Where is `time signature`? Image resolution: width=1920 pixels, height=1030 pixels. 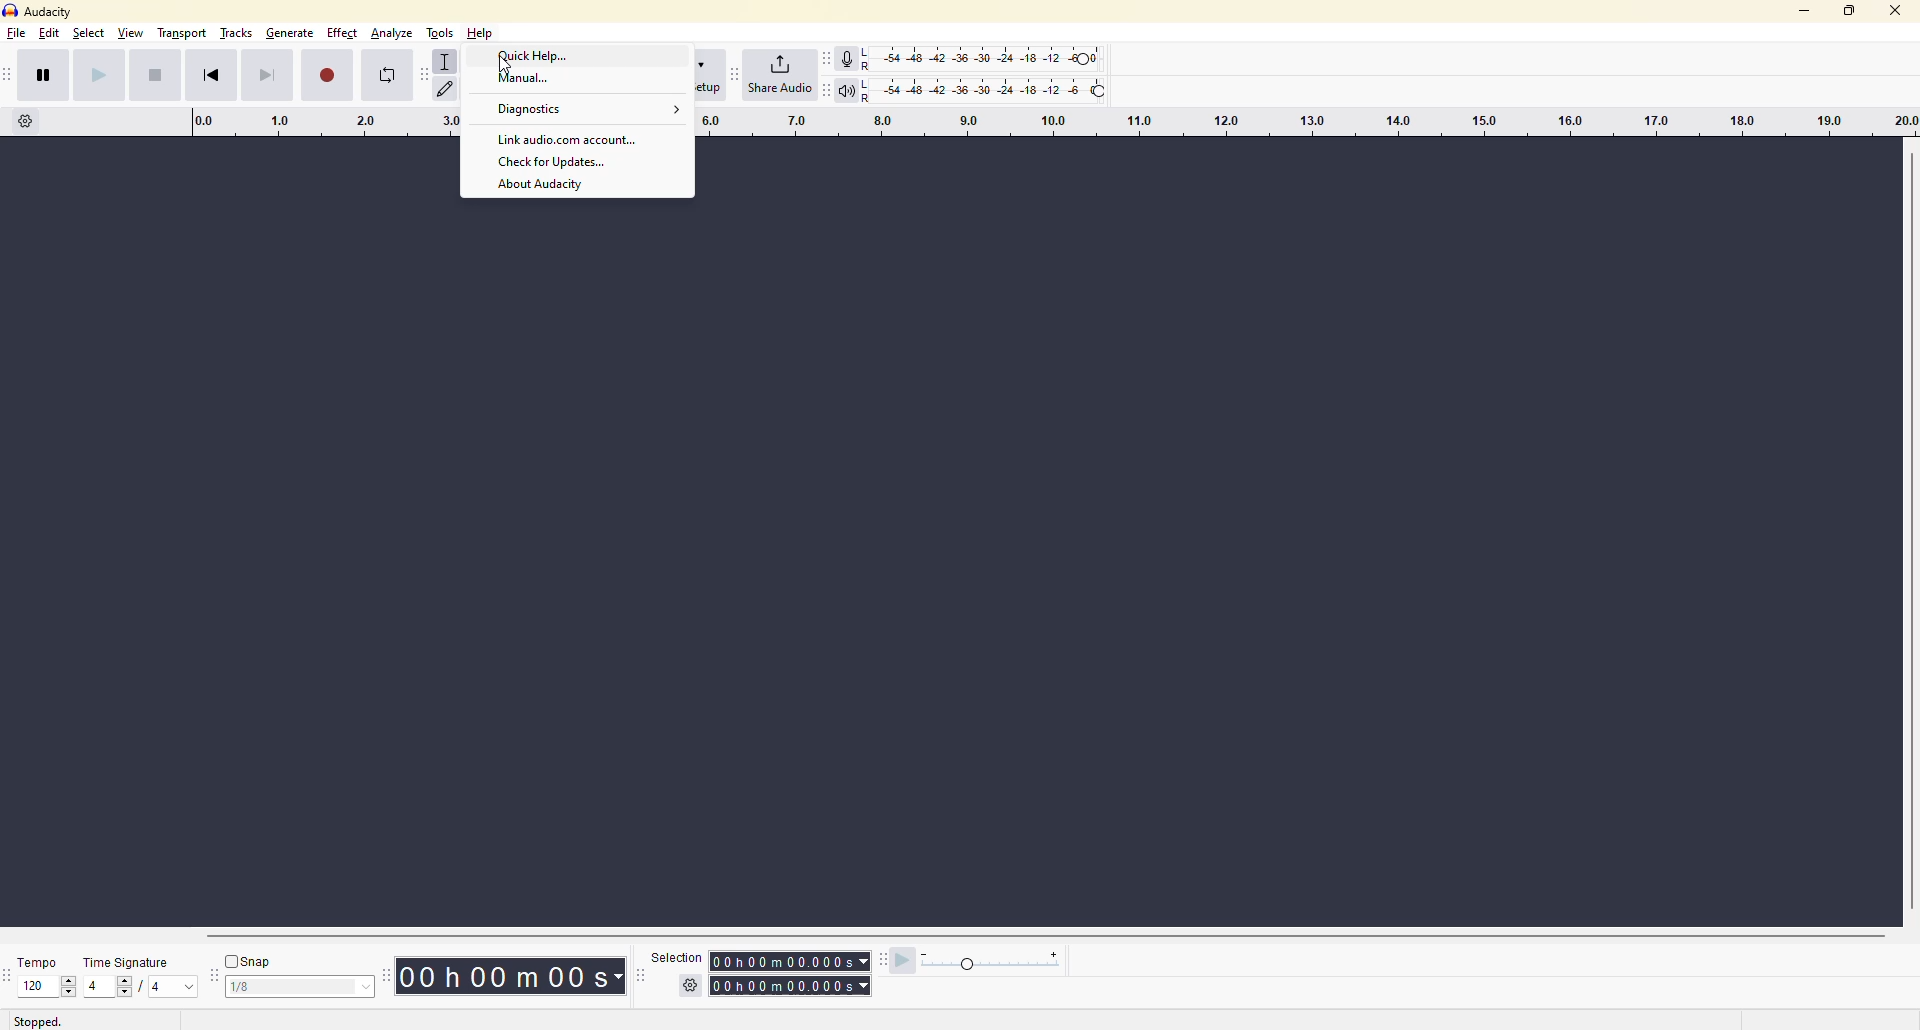
time signature is located at coordinates (128, 963).